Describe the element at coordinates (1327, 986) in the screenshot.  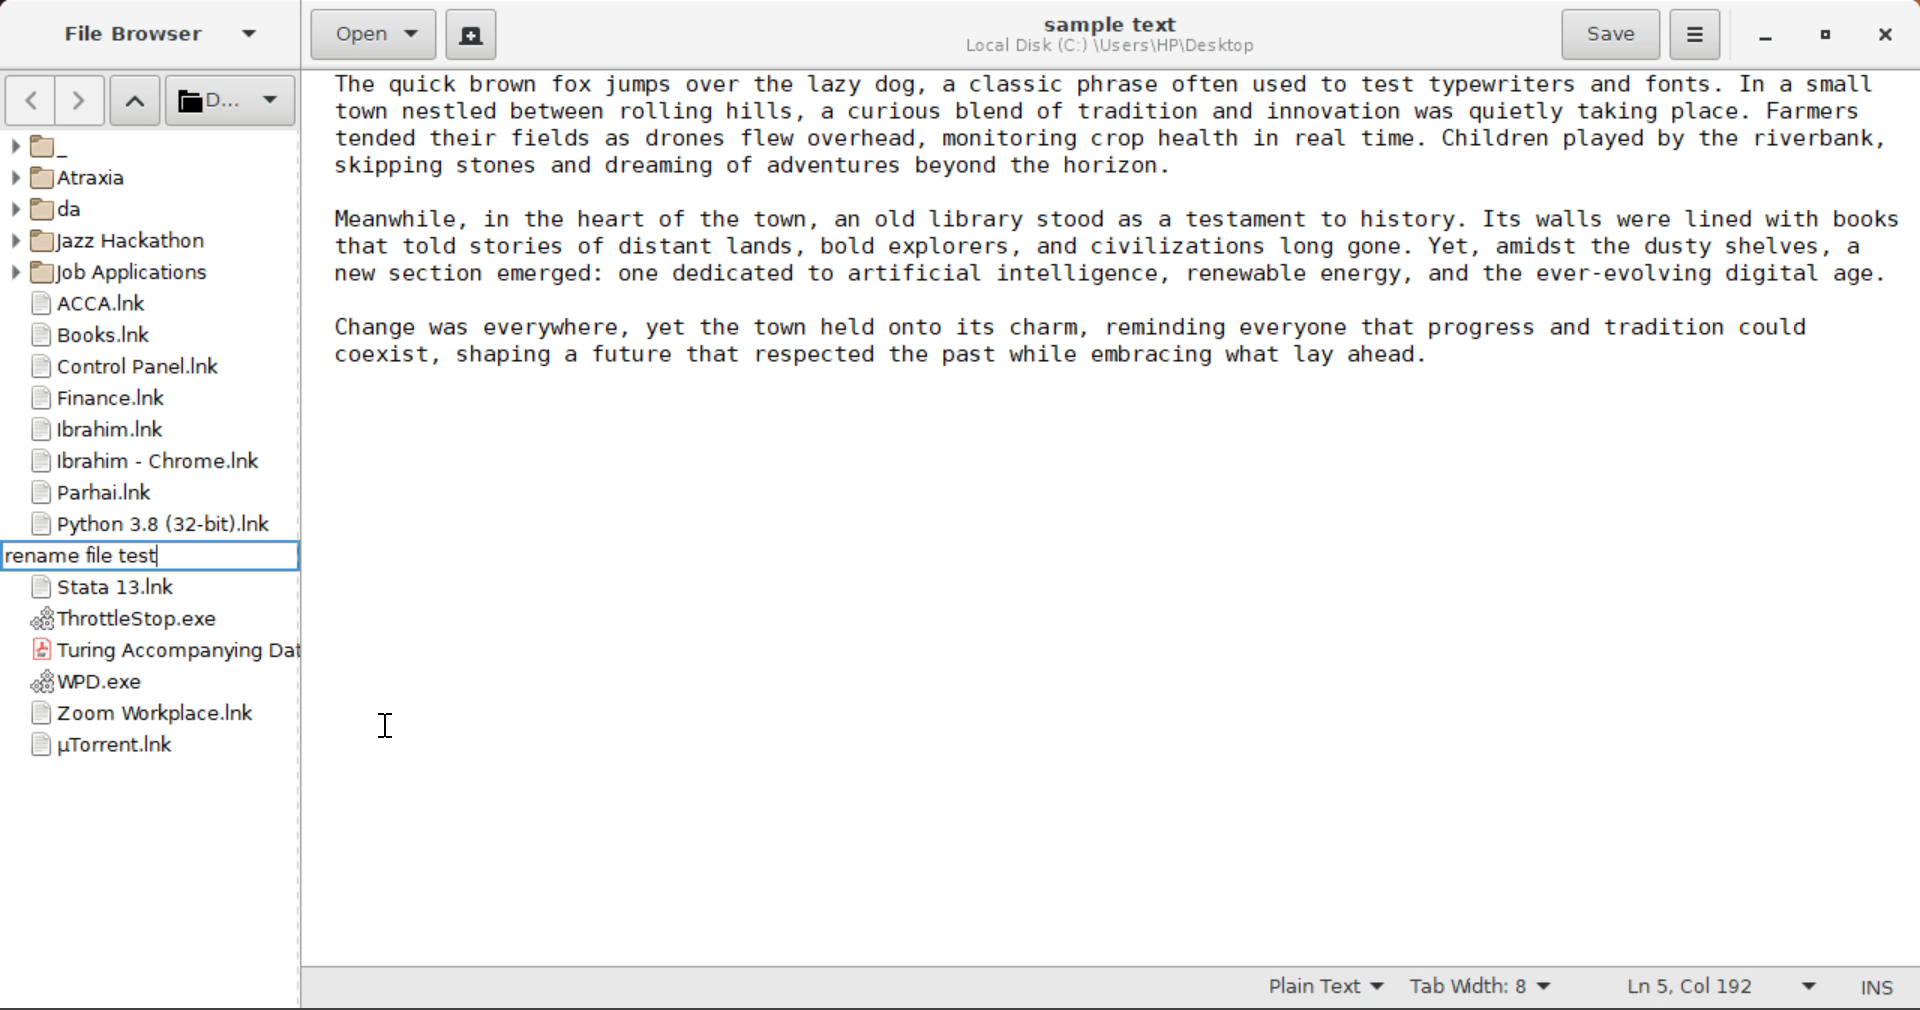
I see `Selected Text Format` at that location.